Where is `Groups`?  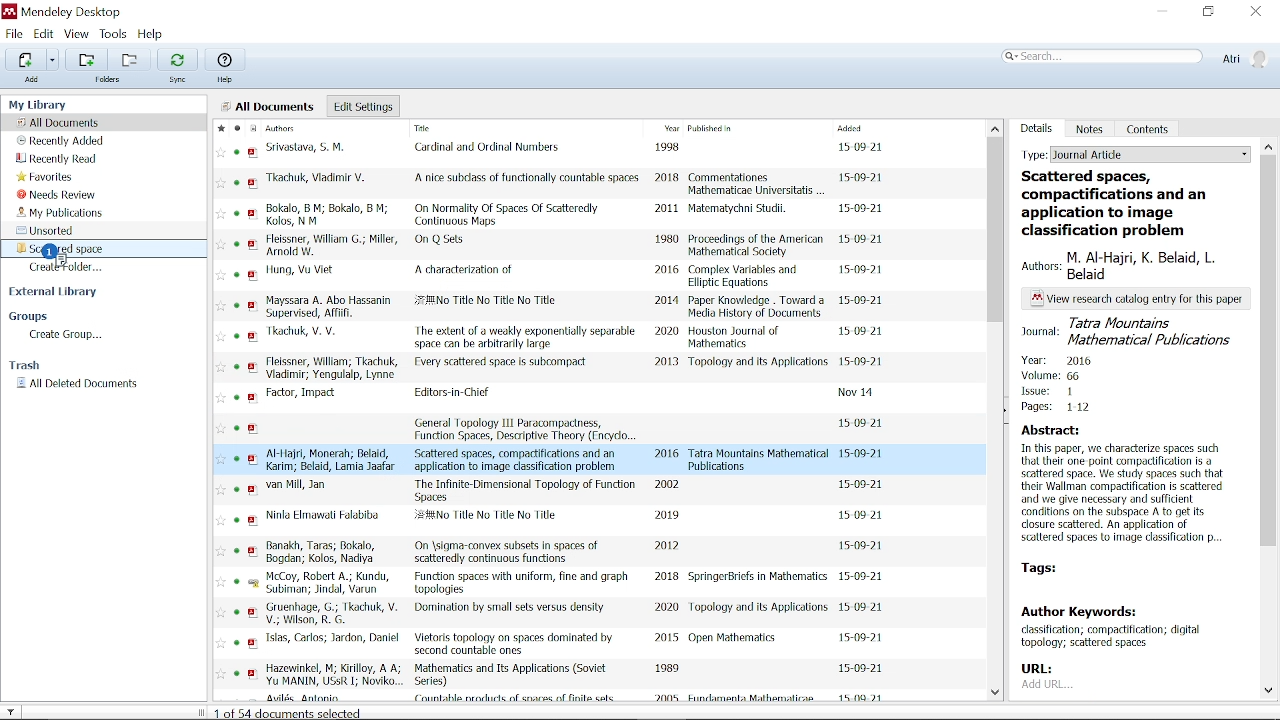
Groups is located at coordinates (30, 317).